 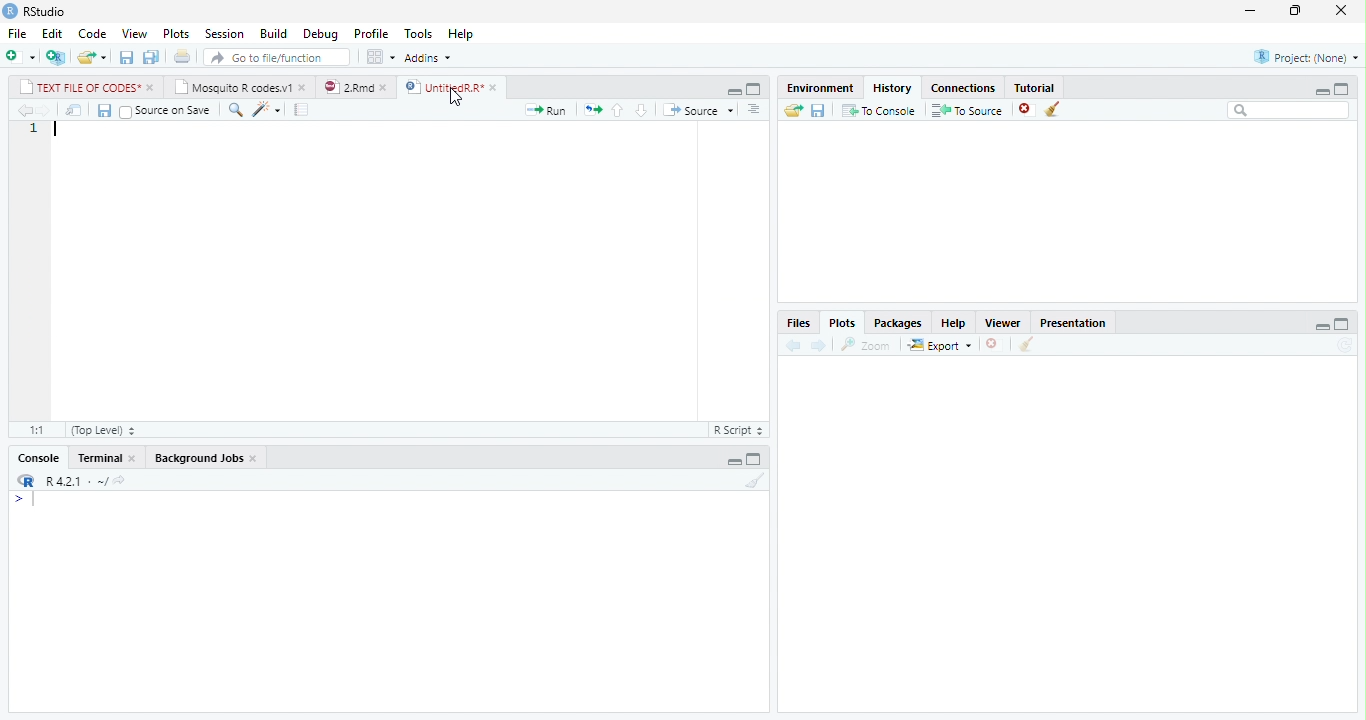 I want to click on logo, so click(x=9, y=11).